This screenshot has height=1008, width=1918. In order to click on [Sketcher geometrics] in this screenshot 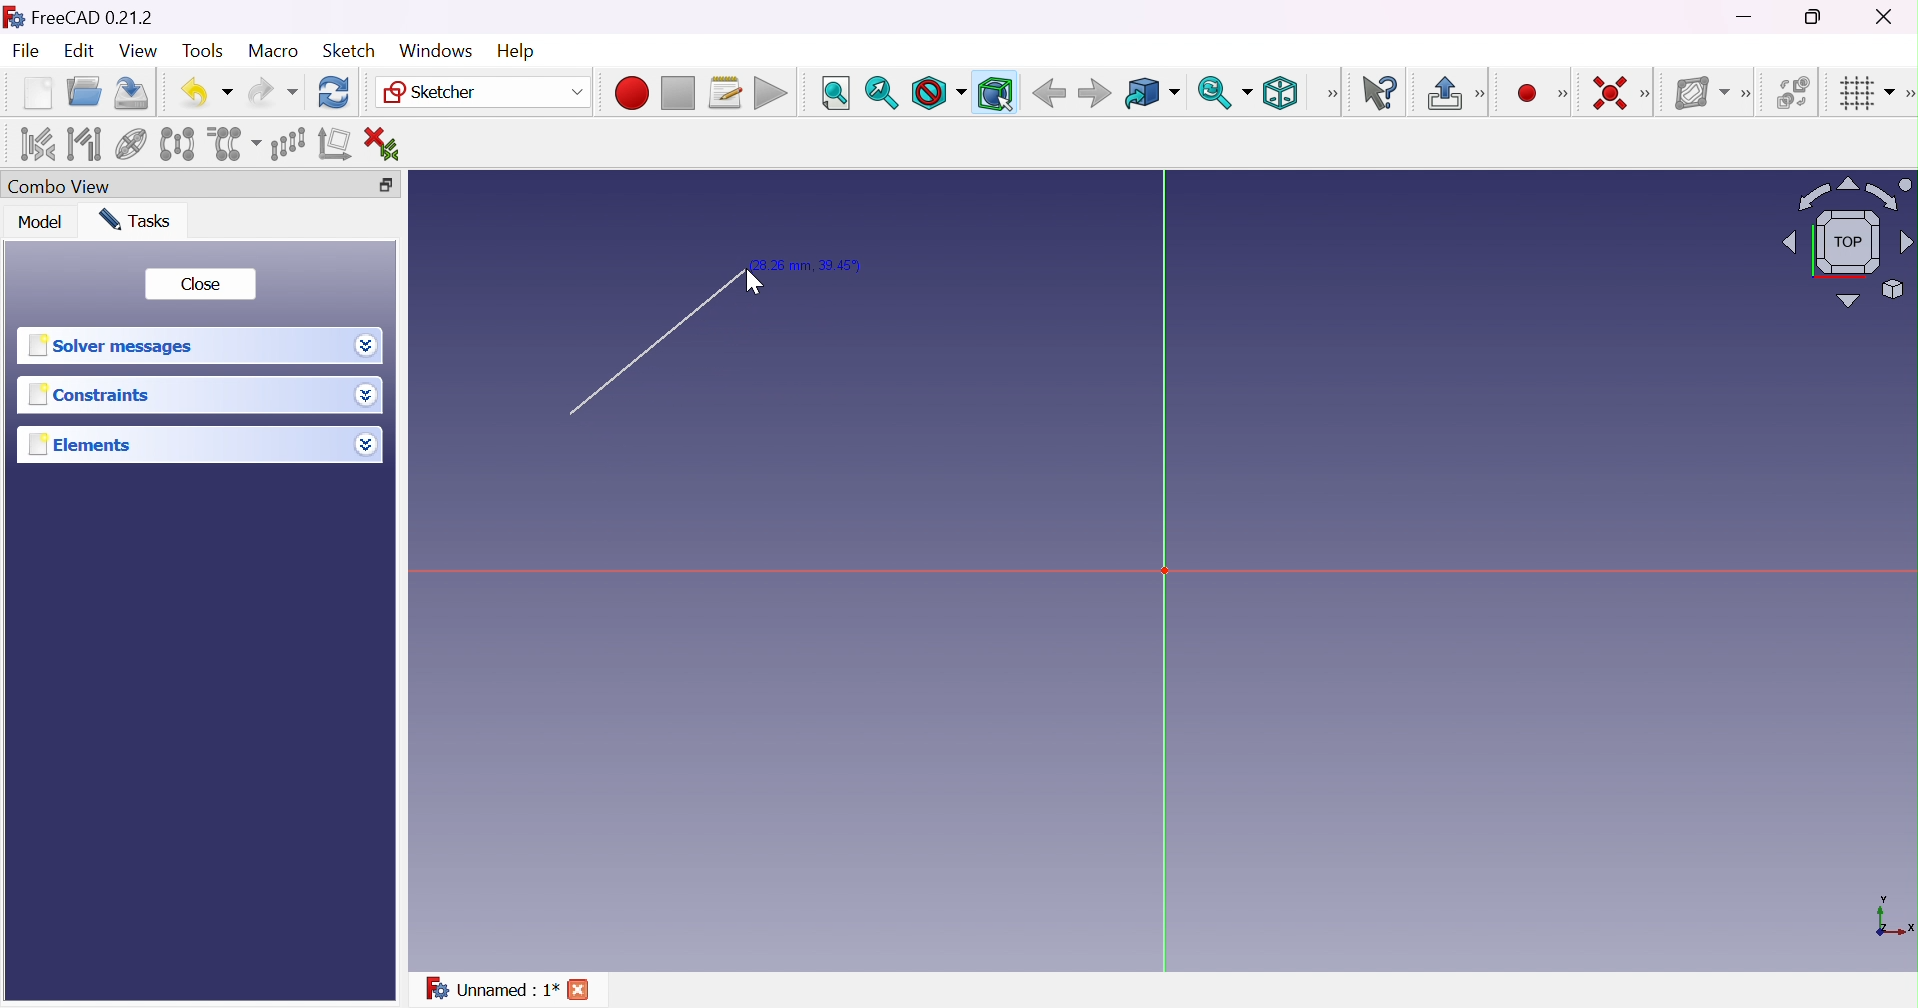, I will do `click(1563, 94)`.